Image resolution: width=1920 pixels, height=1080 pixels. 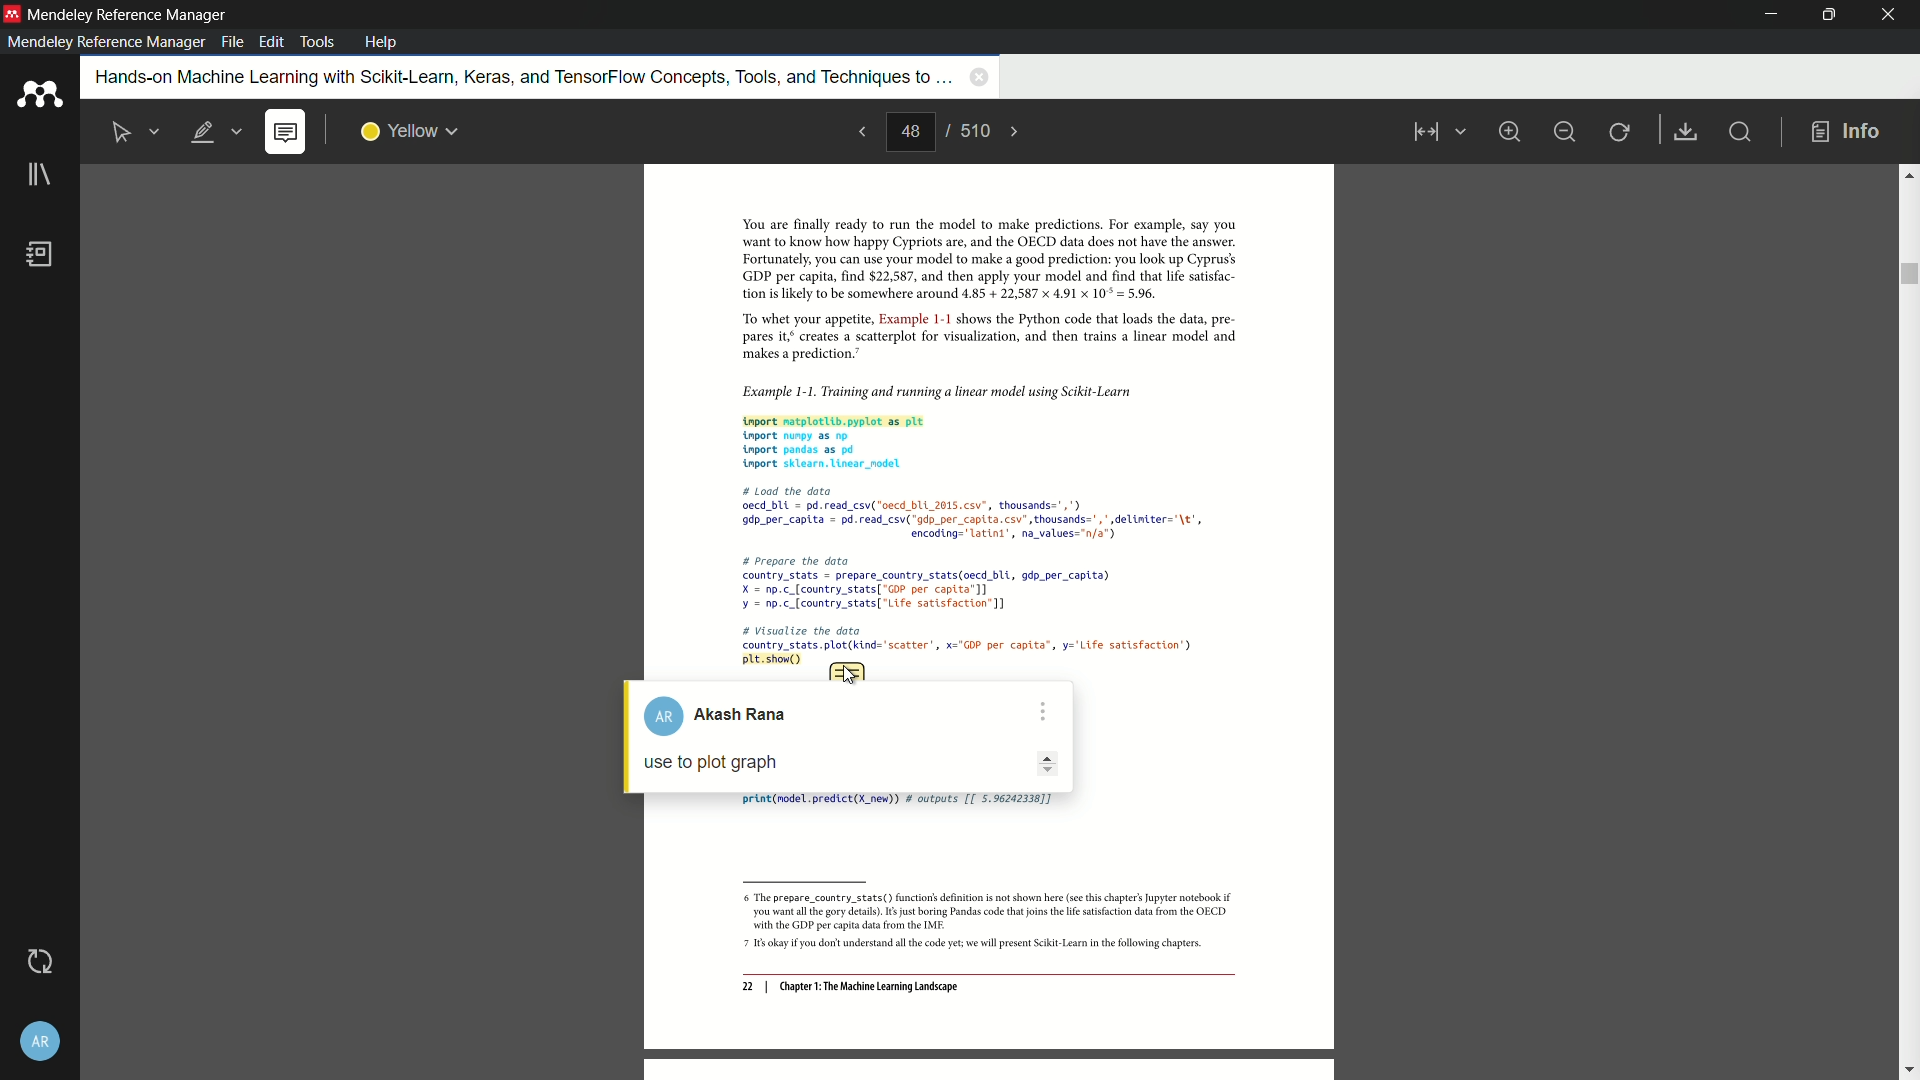 I want to click on tools menu, so click(x=316, y=42).